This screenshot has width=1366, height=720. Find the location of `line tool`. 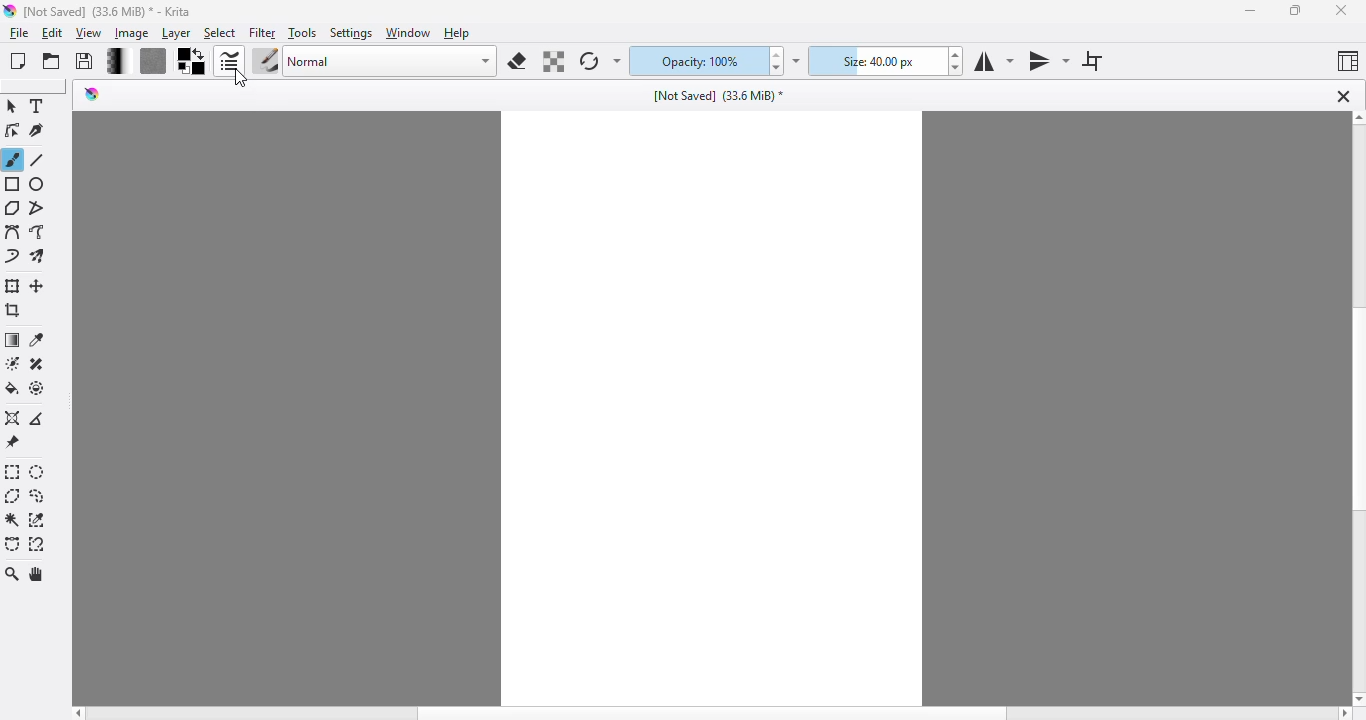

line tool is located at coordinates (40, 160).